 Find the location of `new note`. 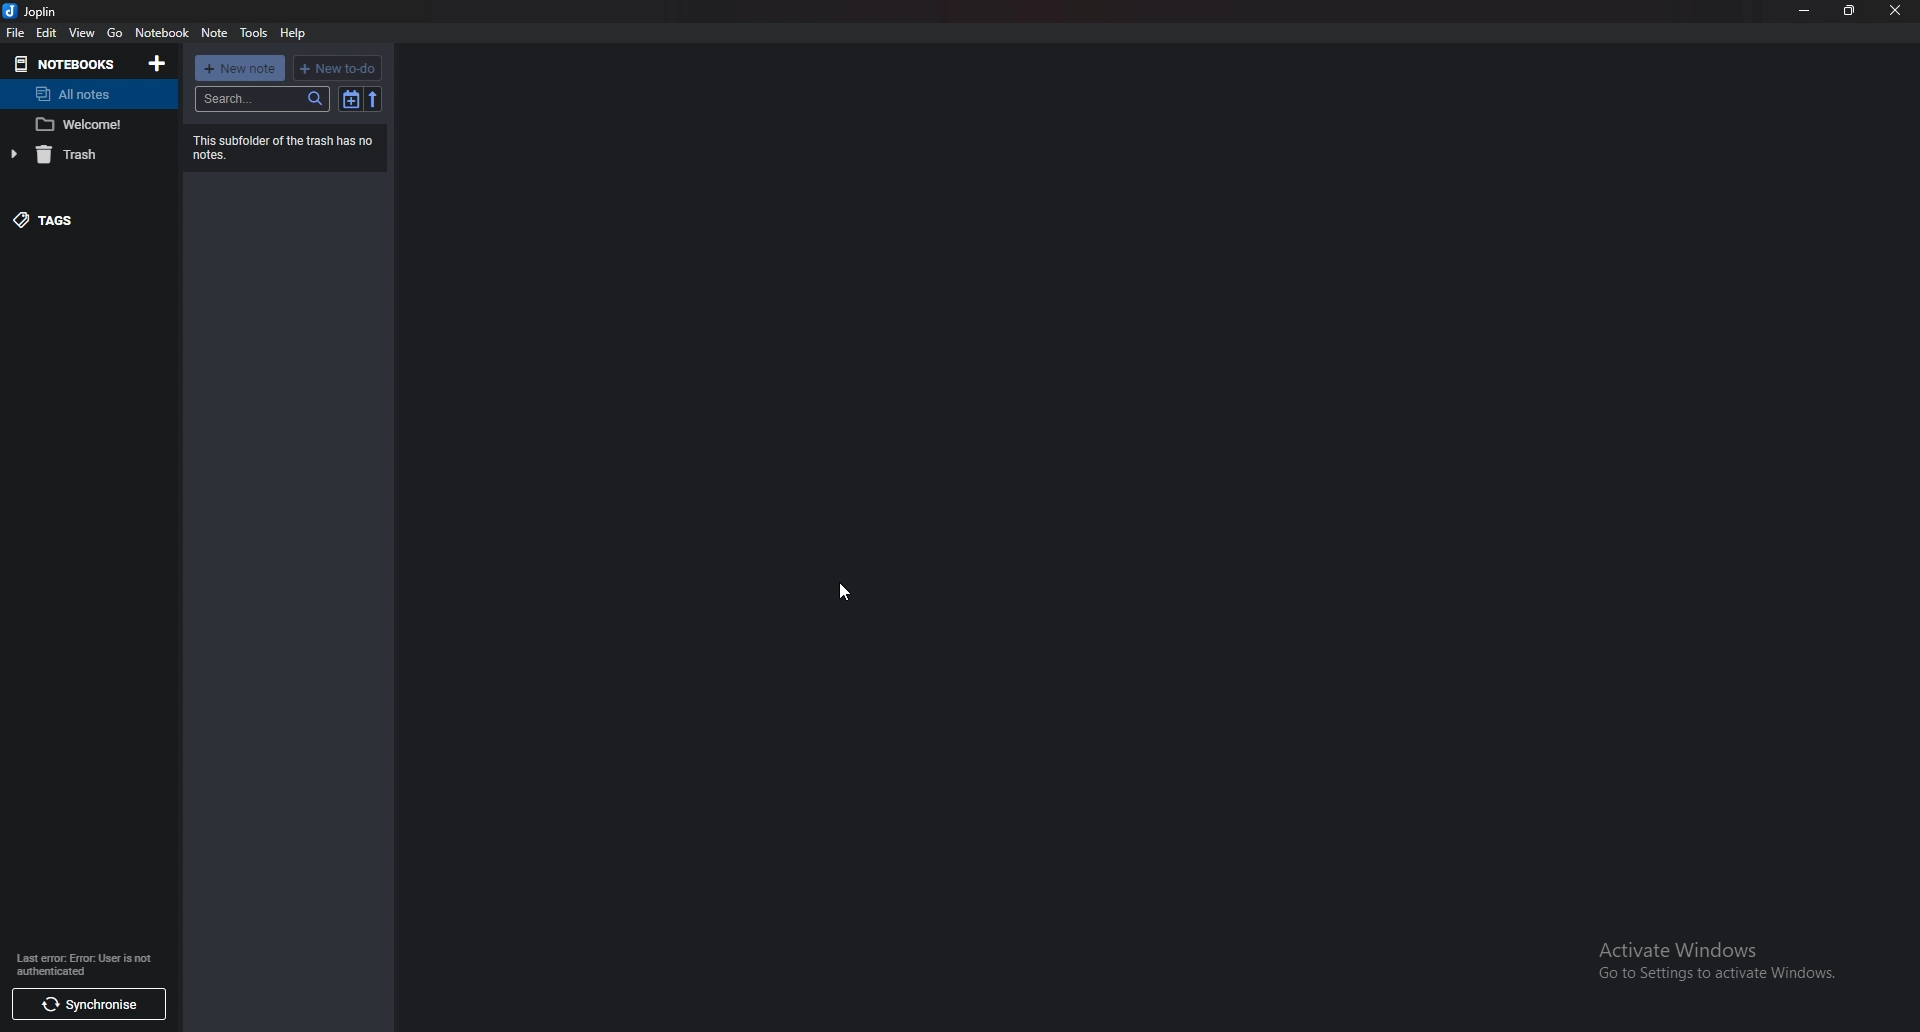

new note is located at coordinates (241, 67).